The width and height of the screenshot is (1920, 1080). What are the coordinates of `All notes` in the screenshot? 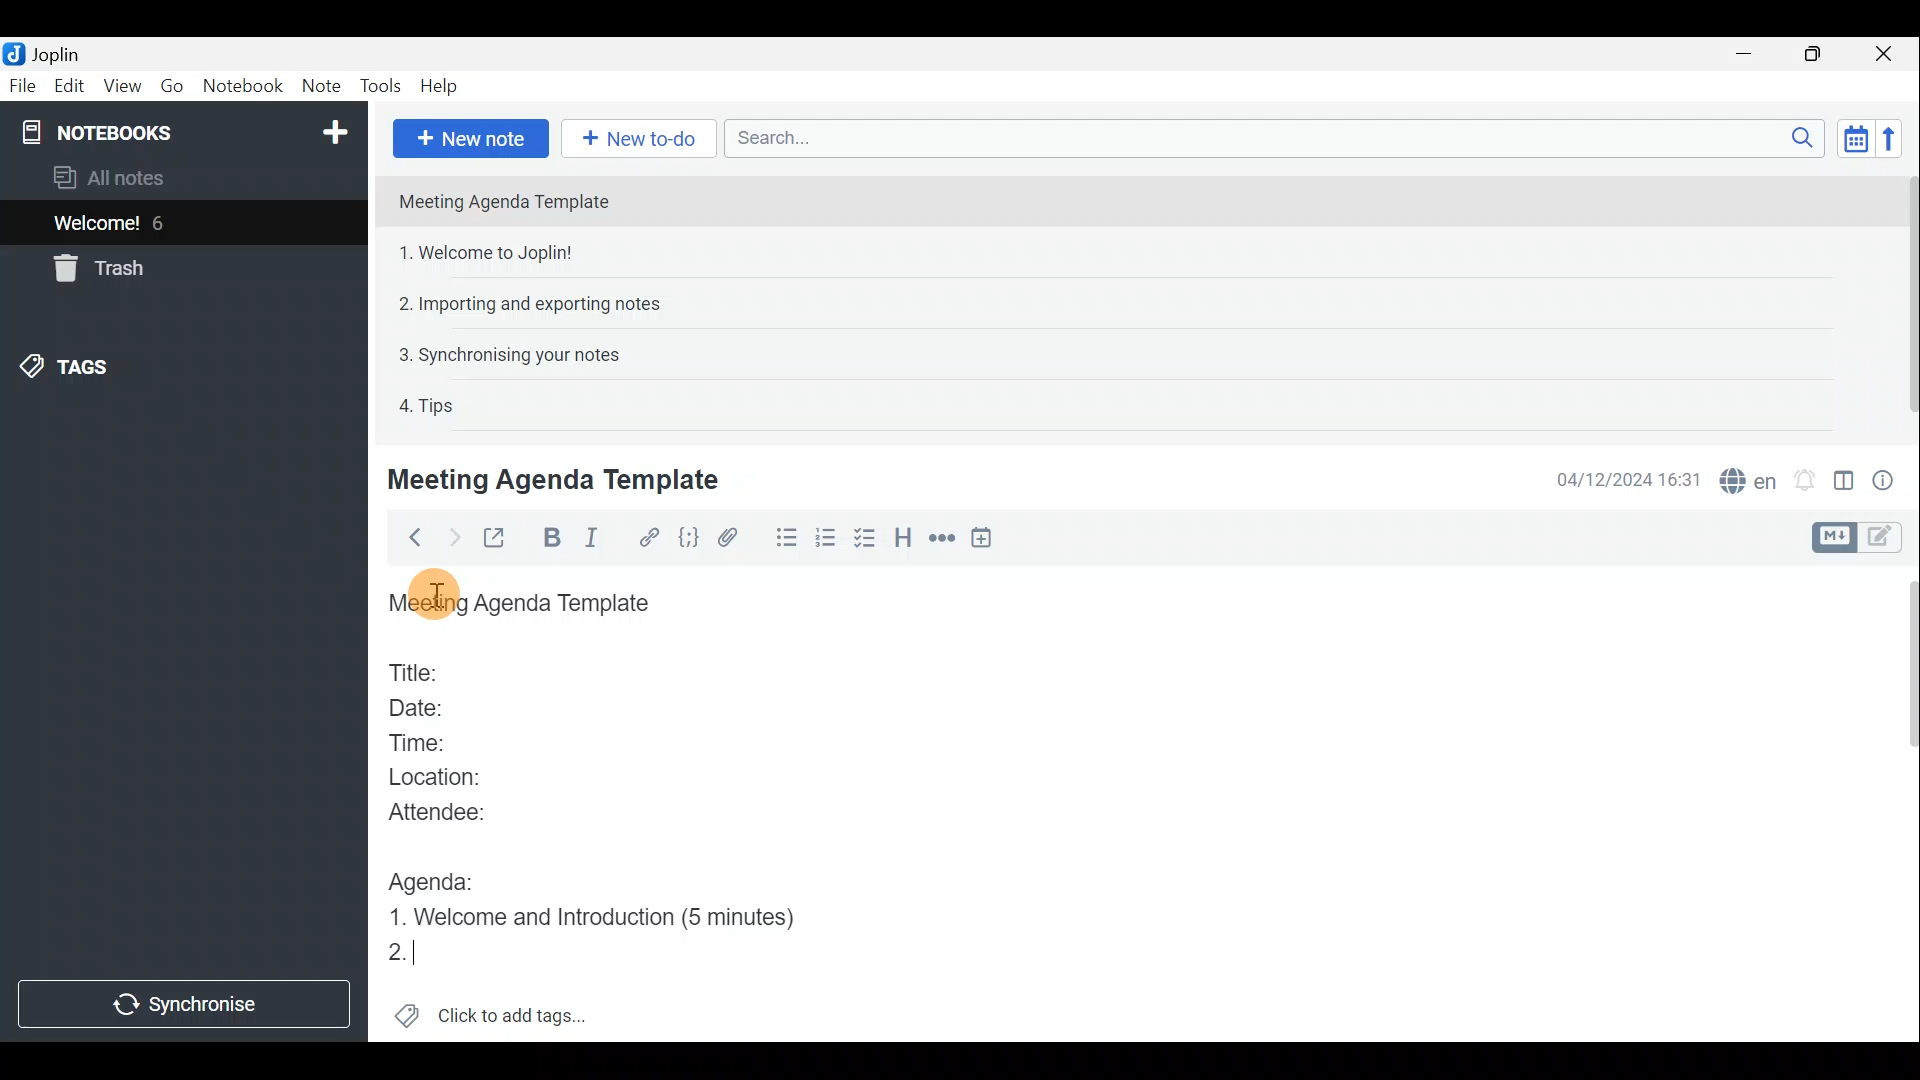 It's located at (142, 177).